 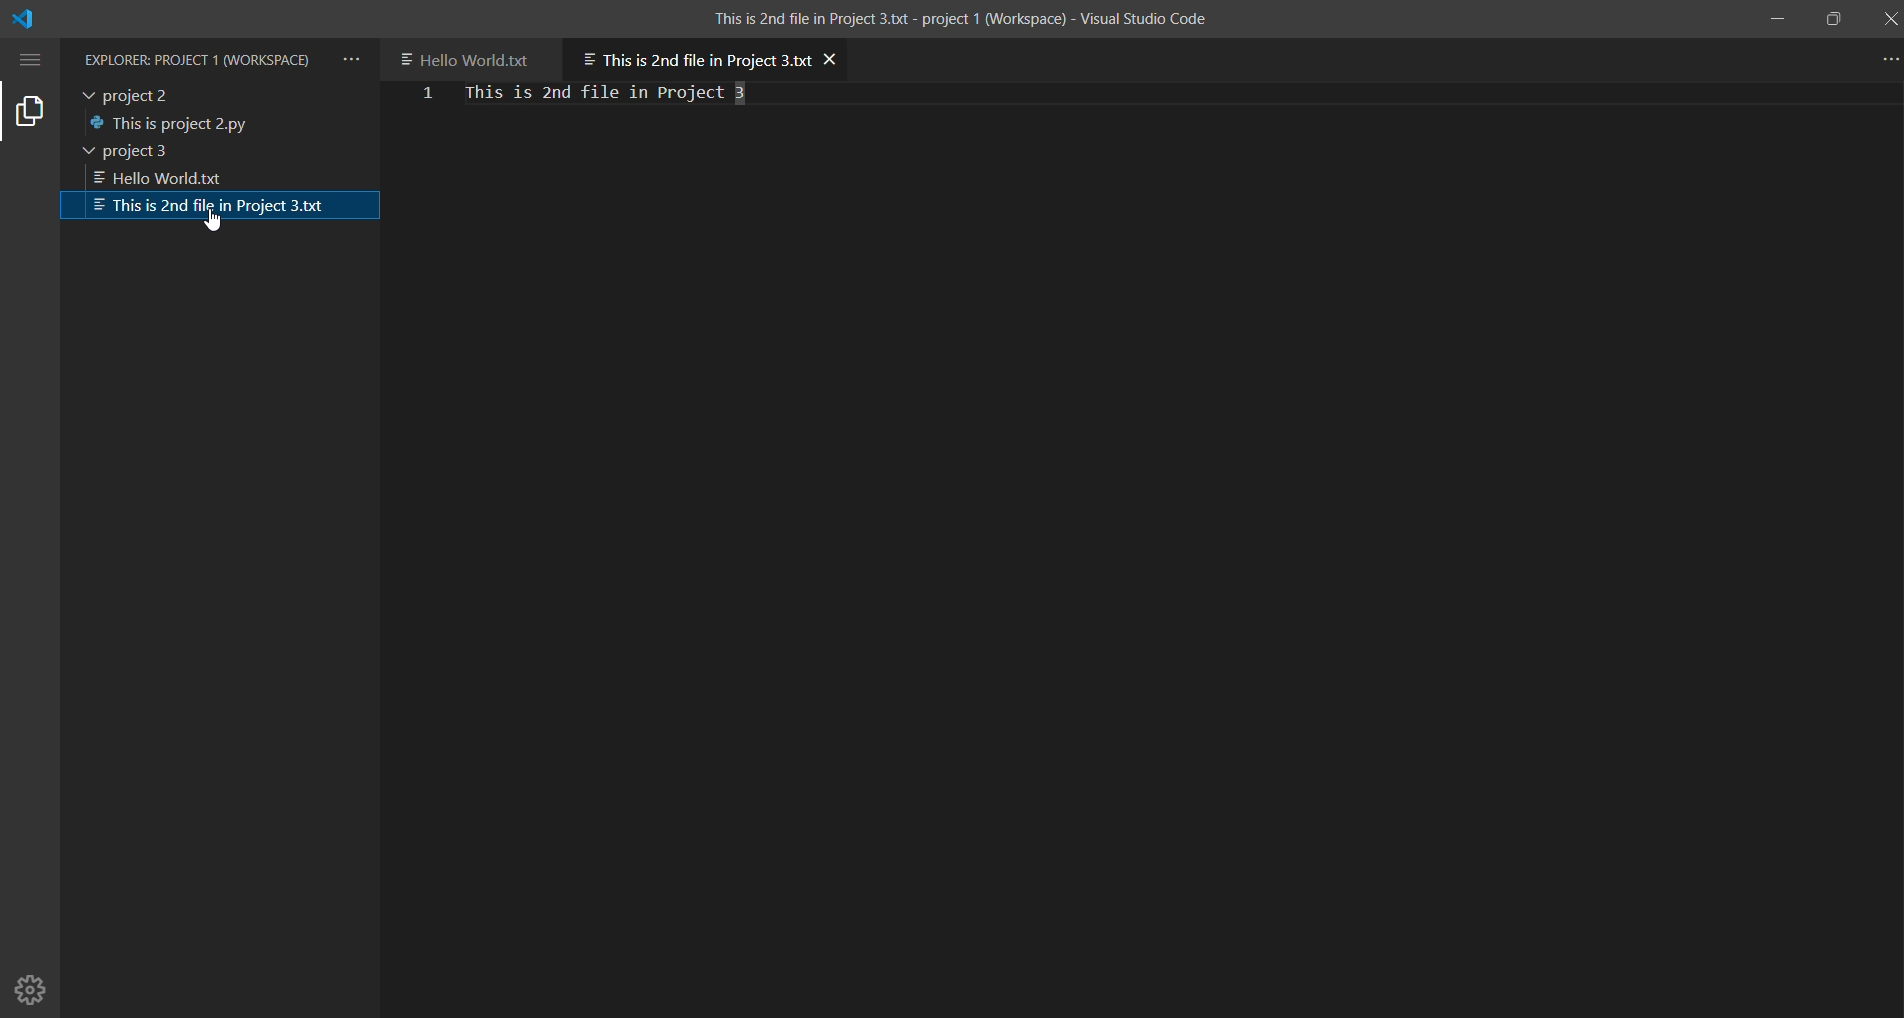 What do you see at coordinates (1889, 18) in the screenshot?
I see `close` at bounding box center [1889, 18].